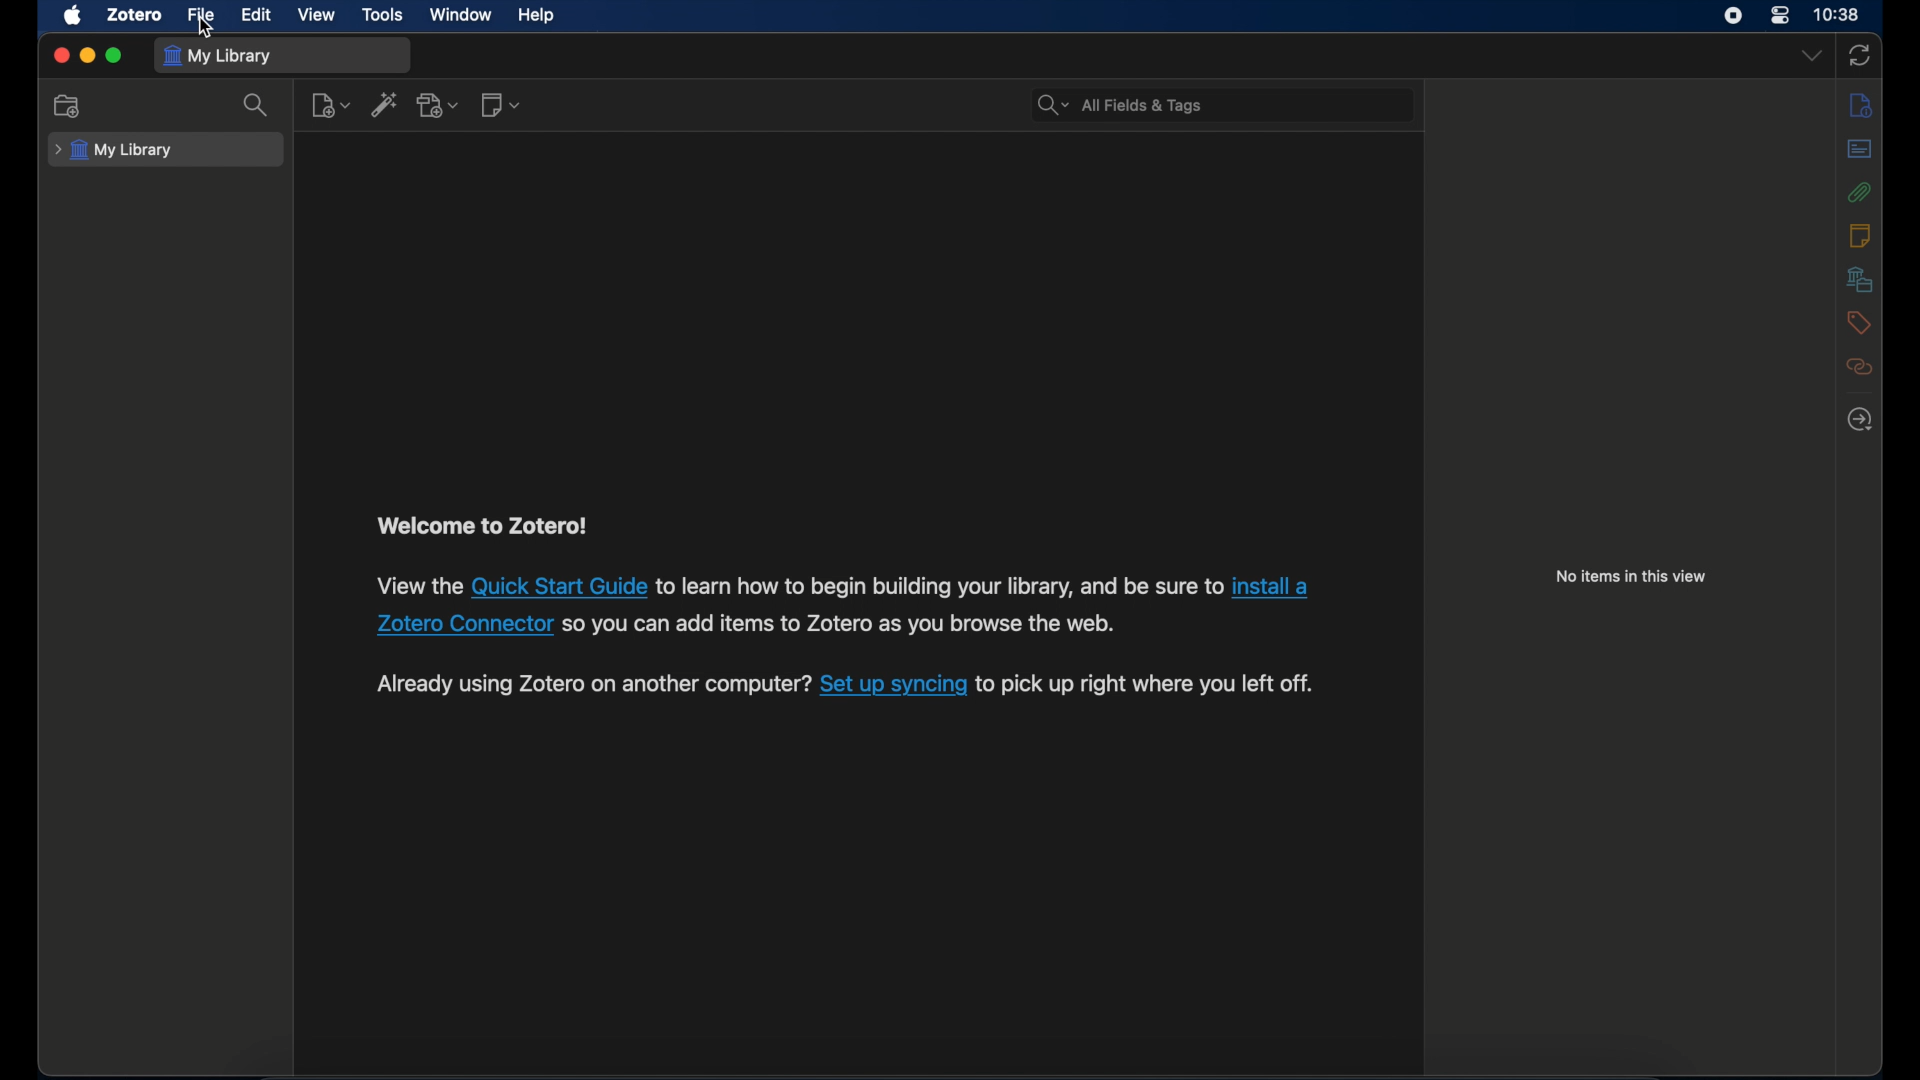  What do you see at coordinates (1859, 322) in the screenshot?
I see `tags` at bounding box center [1859, 322].